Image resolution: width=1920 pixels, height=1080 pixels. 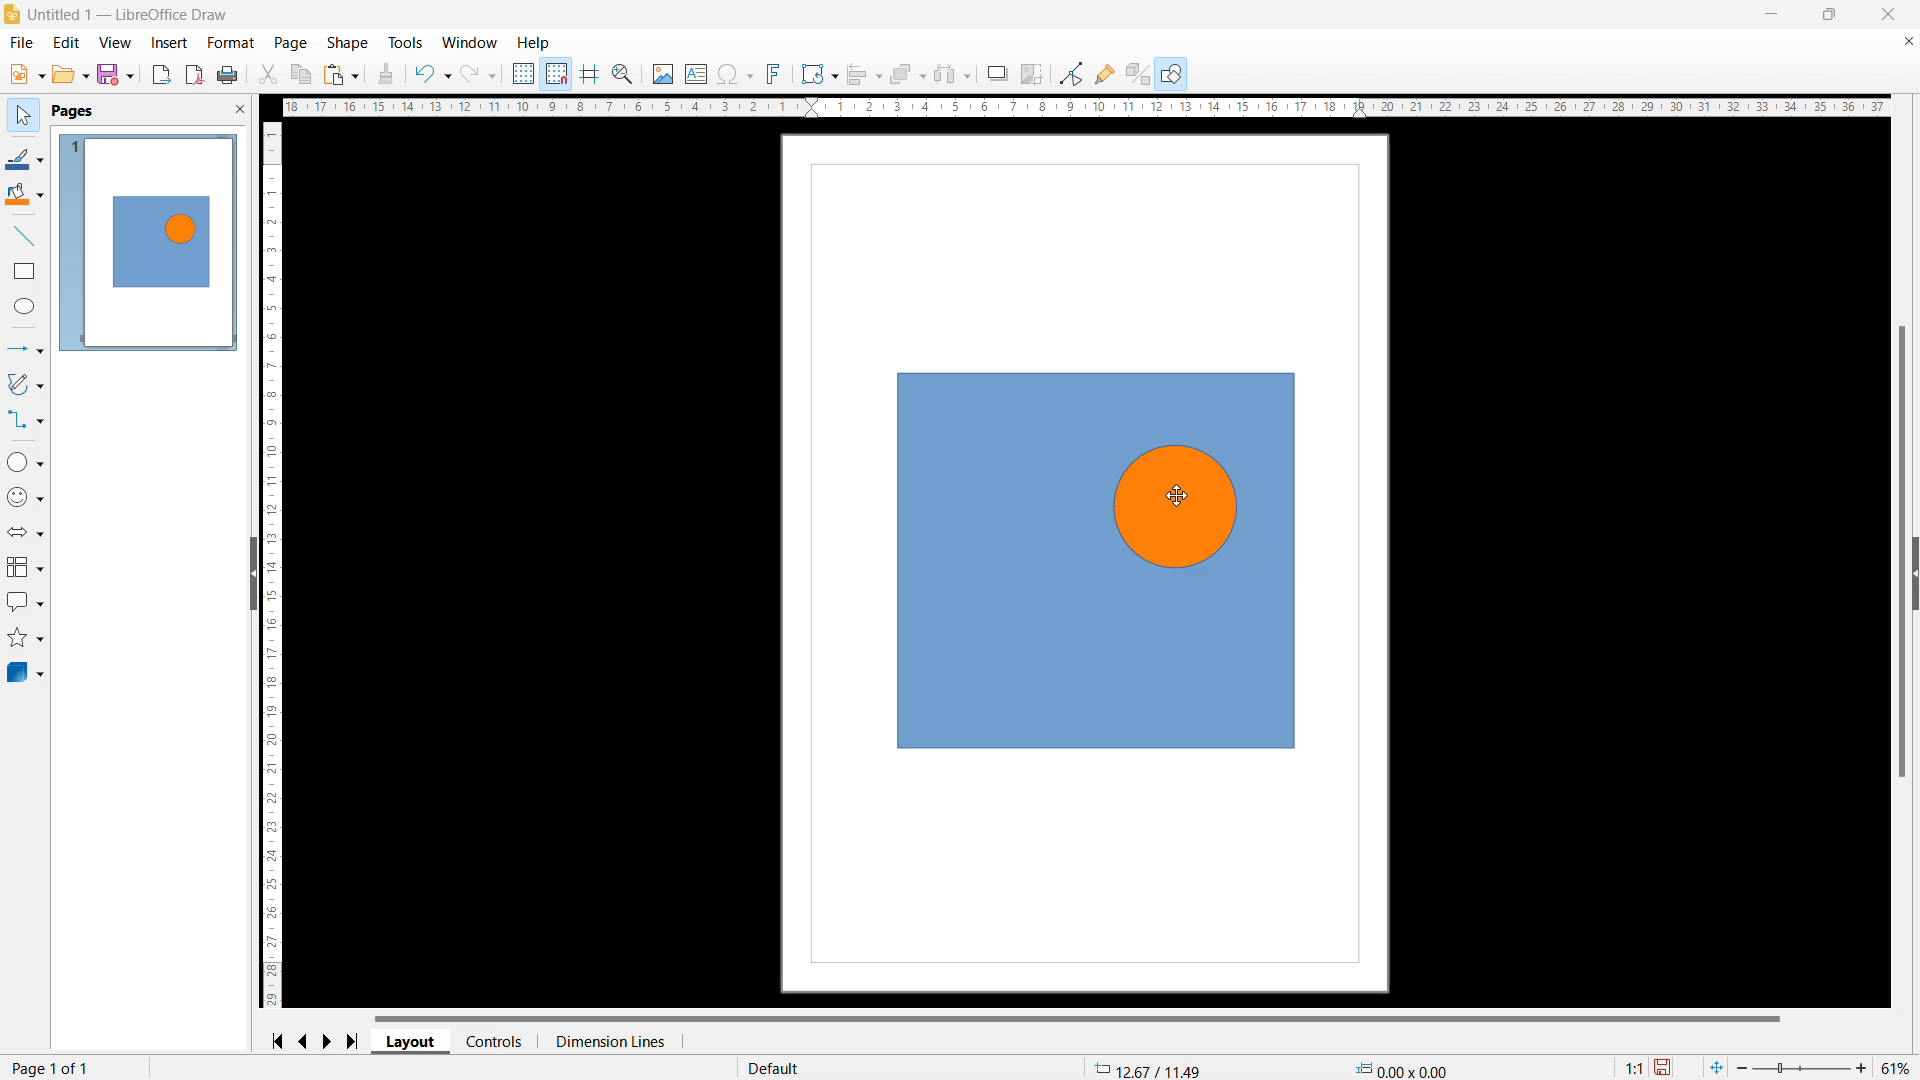 What do you see at coordinates (997, 73) in the screenshot?
I see `shadow` at bounding box center [997, 73].